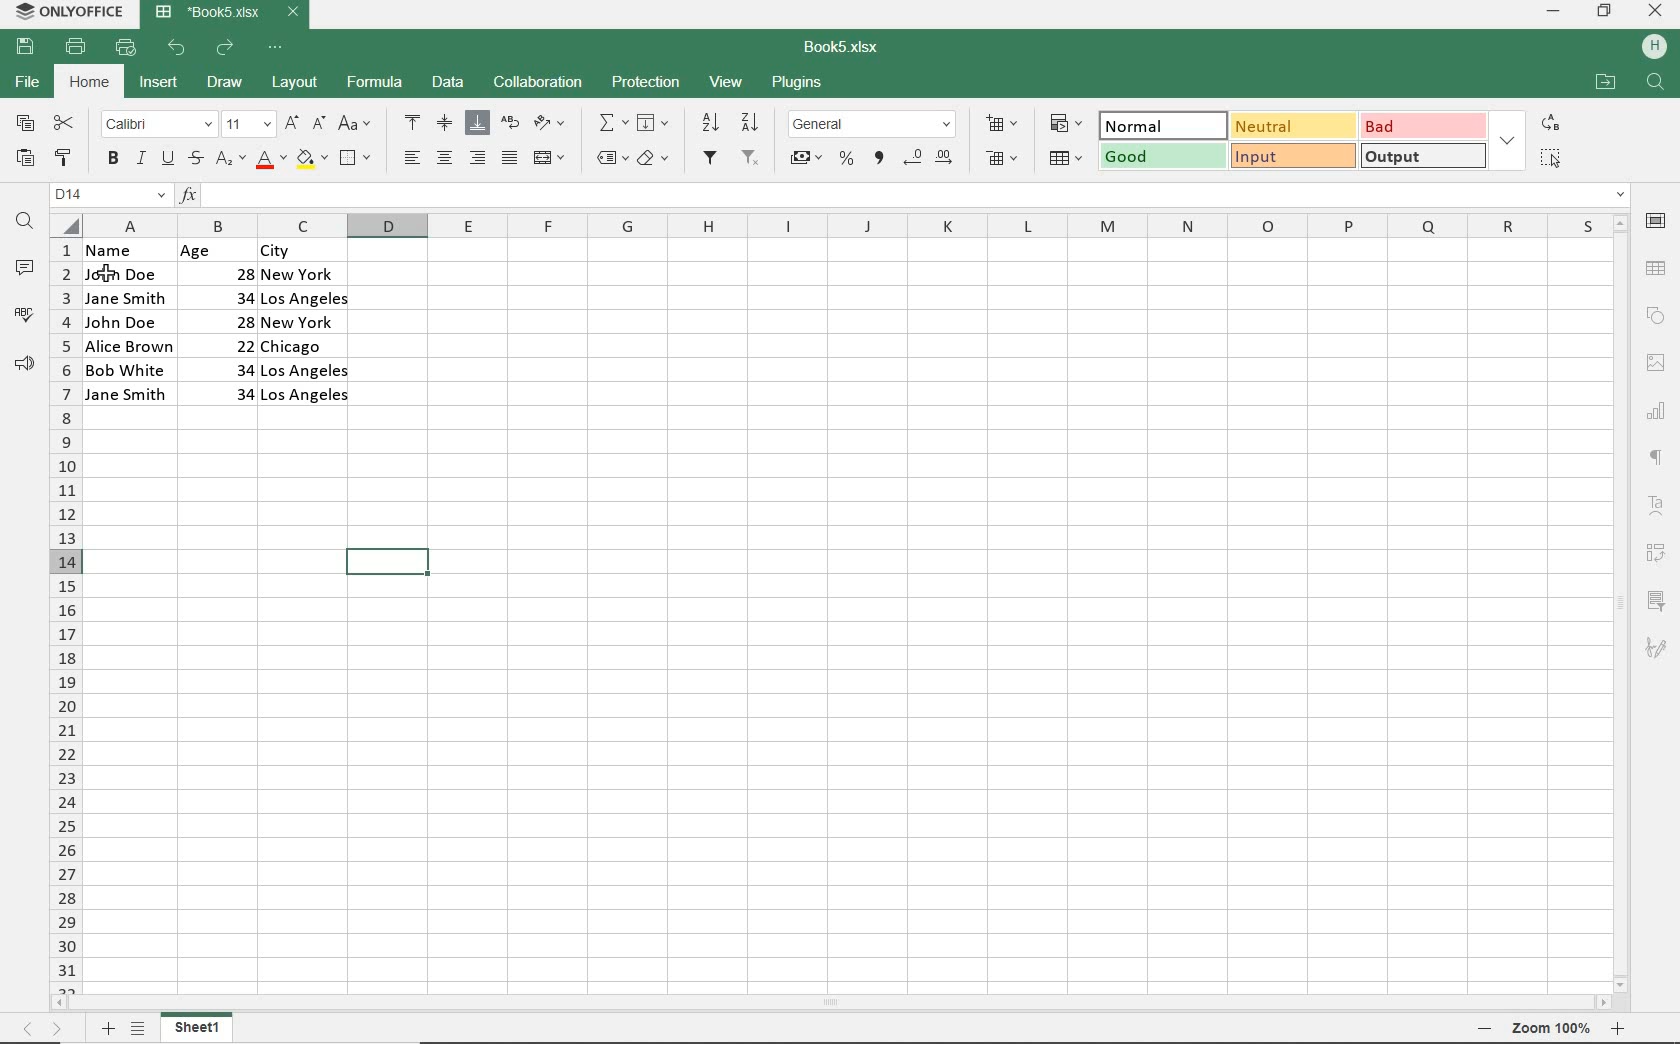 This screenshot has width=1680, height=1044. Describe the element at coordinates (199, 1028) in the screenshot. I see `SHEET 1` at that location.